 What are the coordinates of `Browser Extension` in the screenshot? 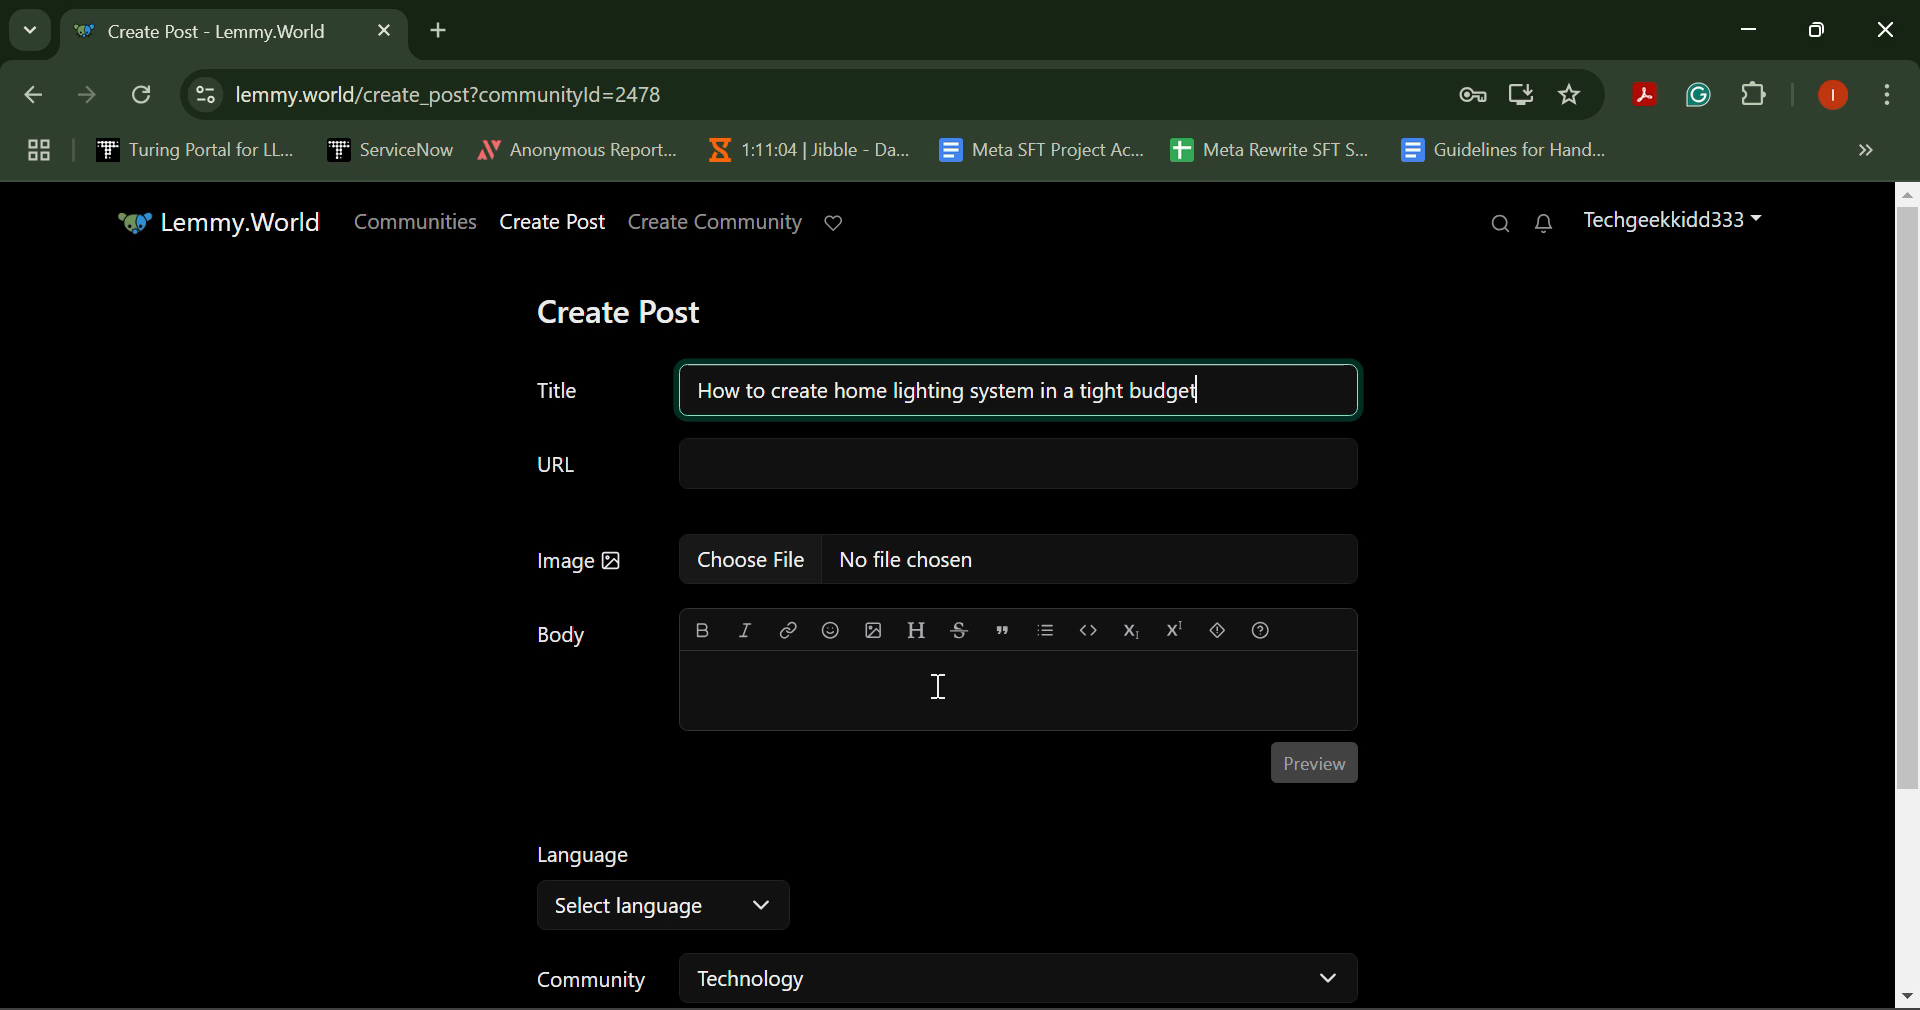 It's located at (1650, 97).